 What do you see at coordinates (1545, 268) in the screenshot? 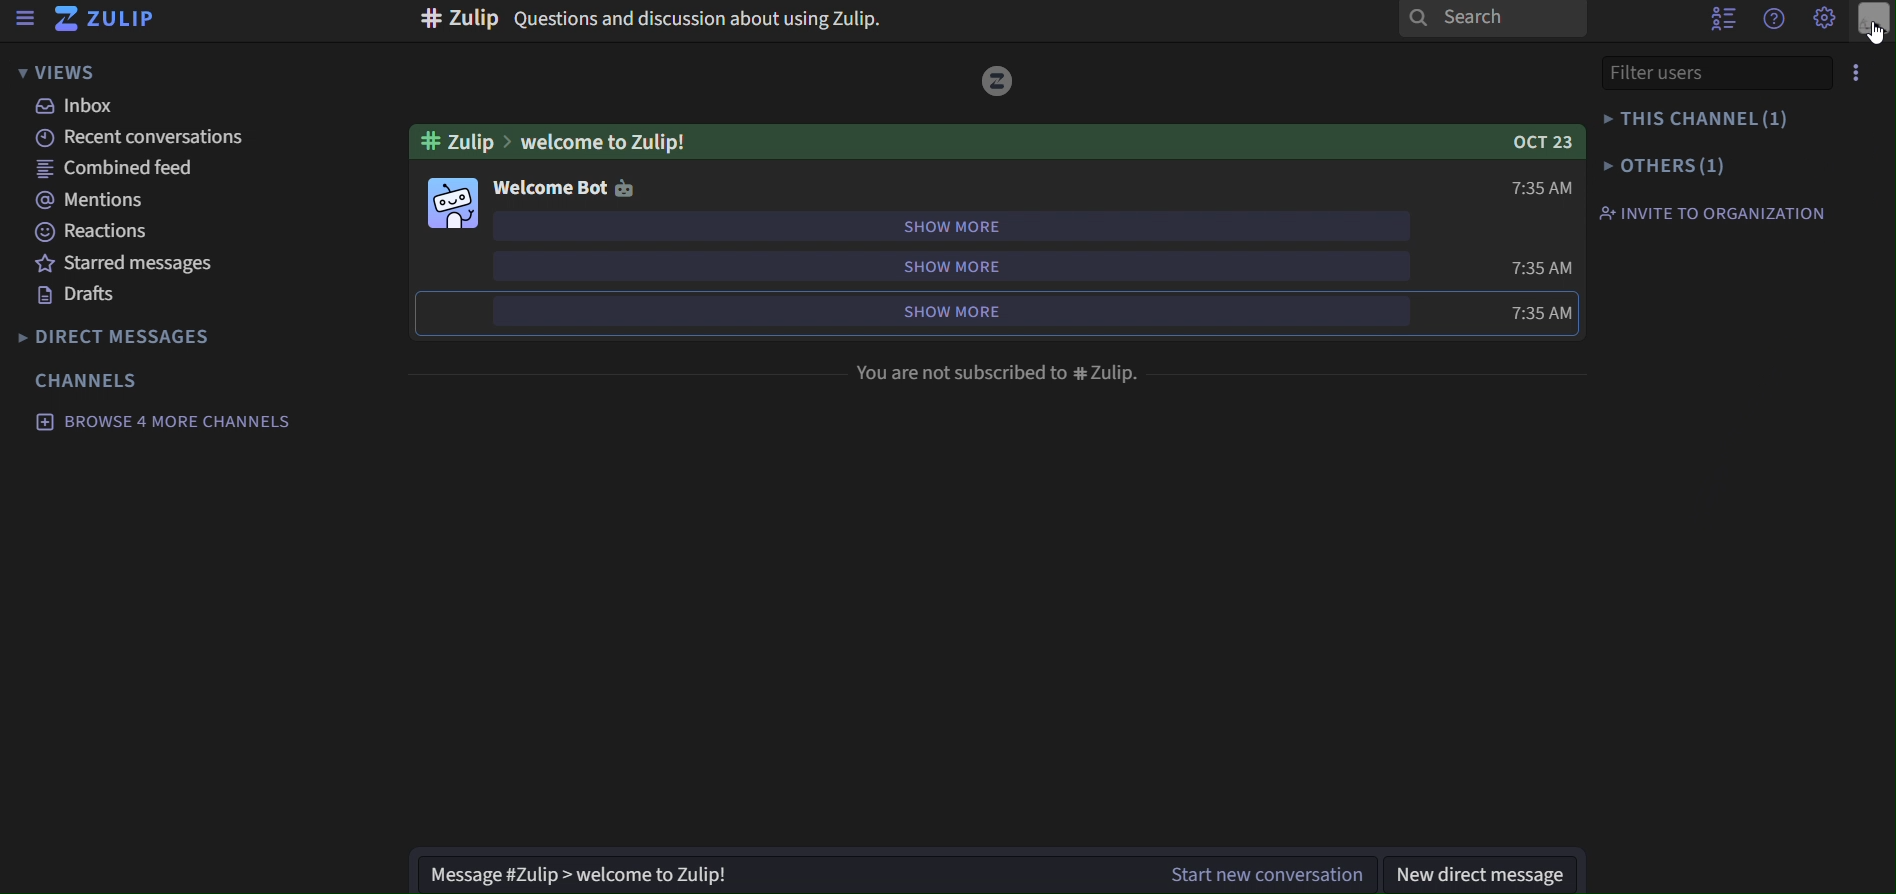
I see `7:35 AM` at bounding box center [1545, 268].